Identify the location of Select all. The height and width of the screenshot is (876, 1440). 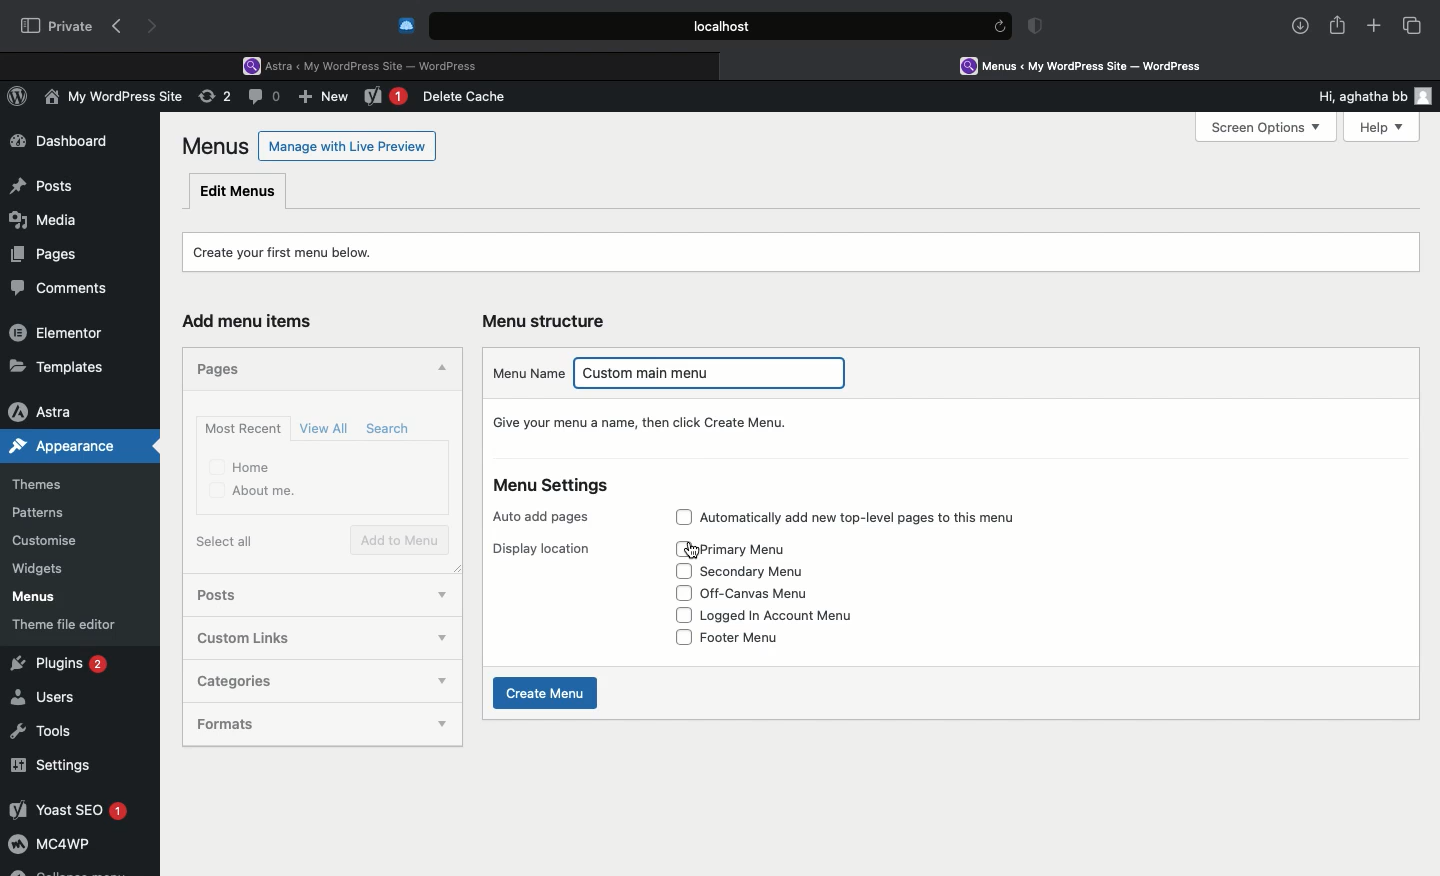
(229, 541).